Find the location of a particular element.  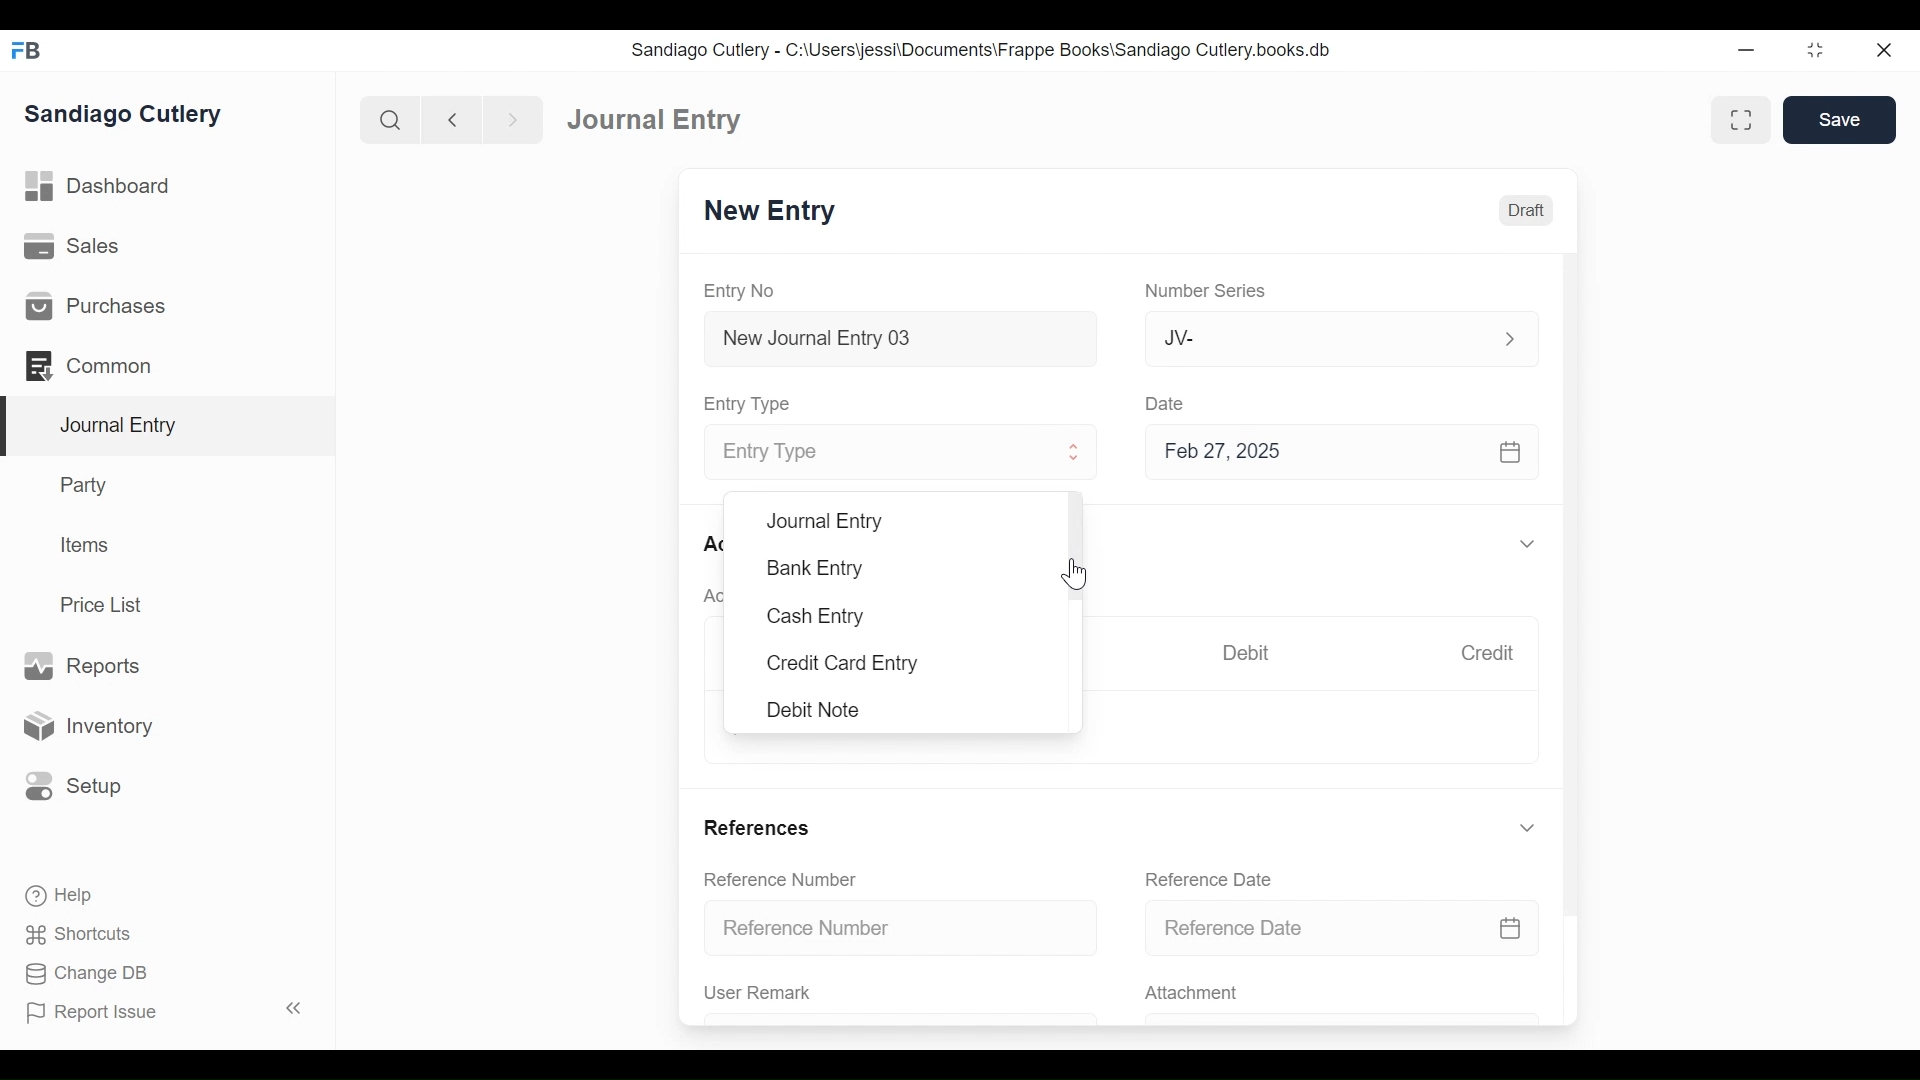

Vertical Scroll bar is located at coordinates (1575, 568).